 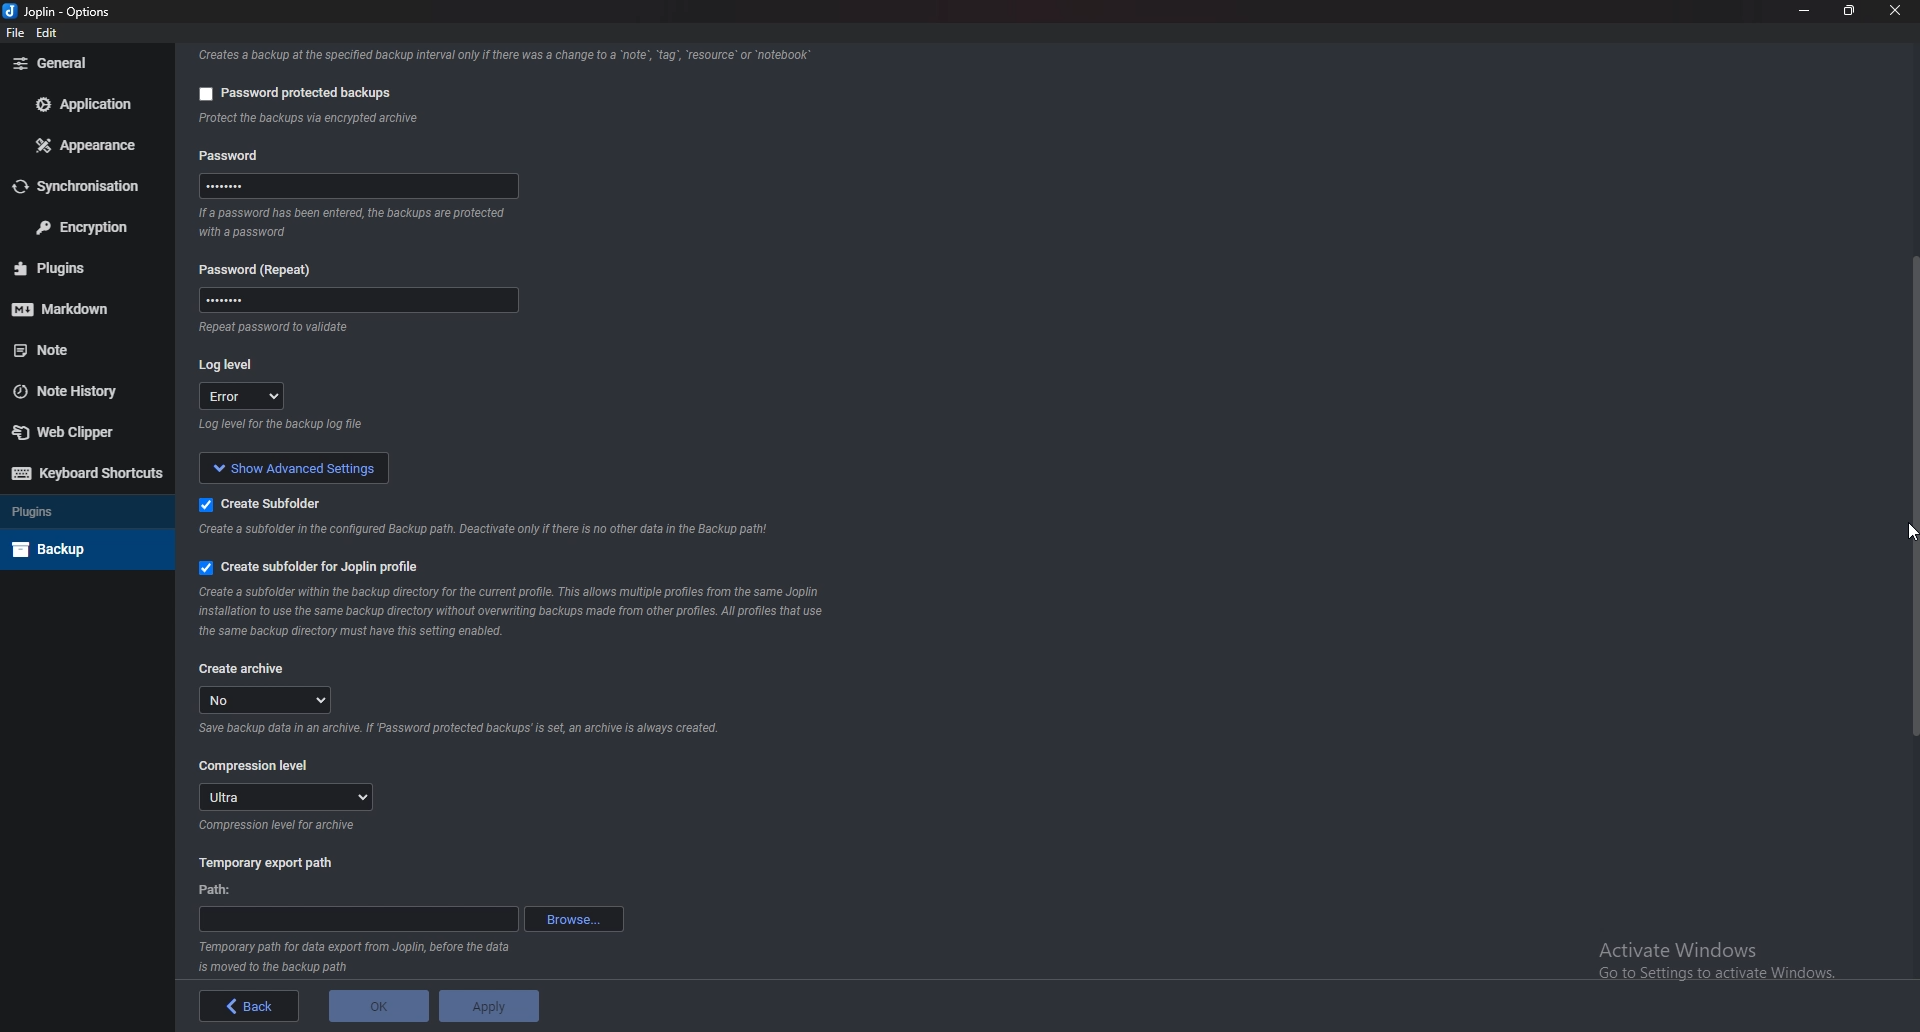 I want to click on Create sub folder for Joplin profile, so click(x=308, y=568).